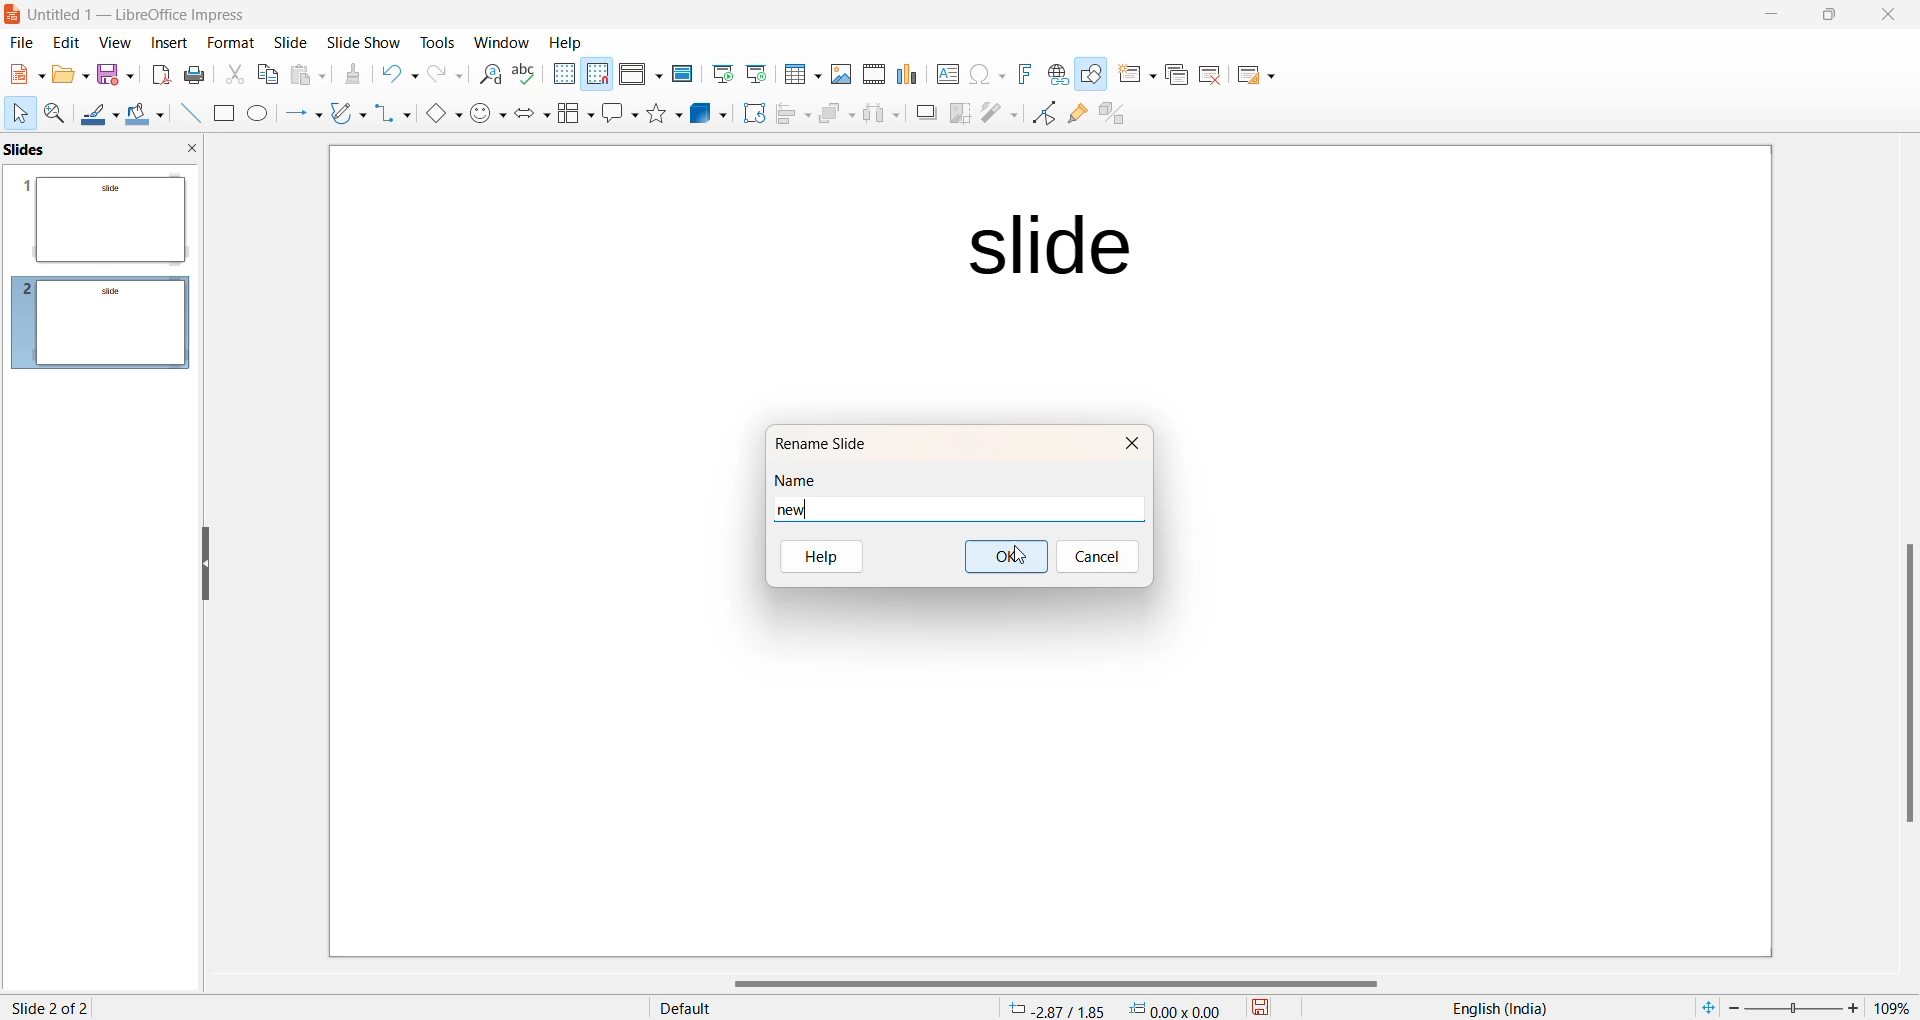 This screenshot has height=1020, width=1920. Describe the element at coordinates (68, 74) in the screenshot. I see `New file` at that location.